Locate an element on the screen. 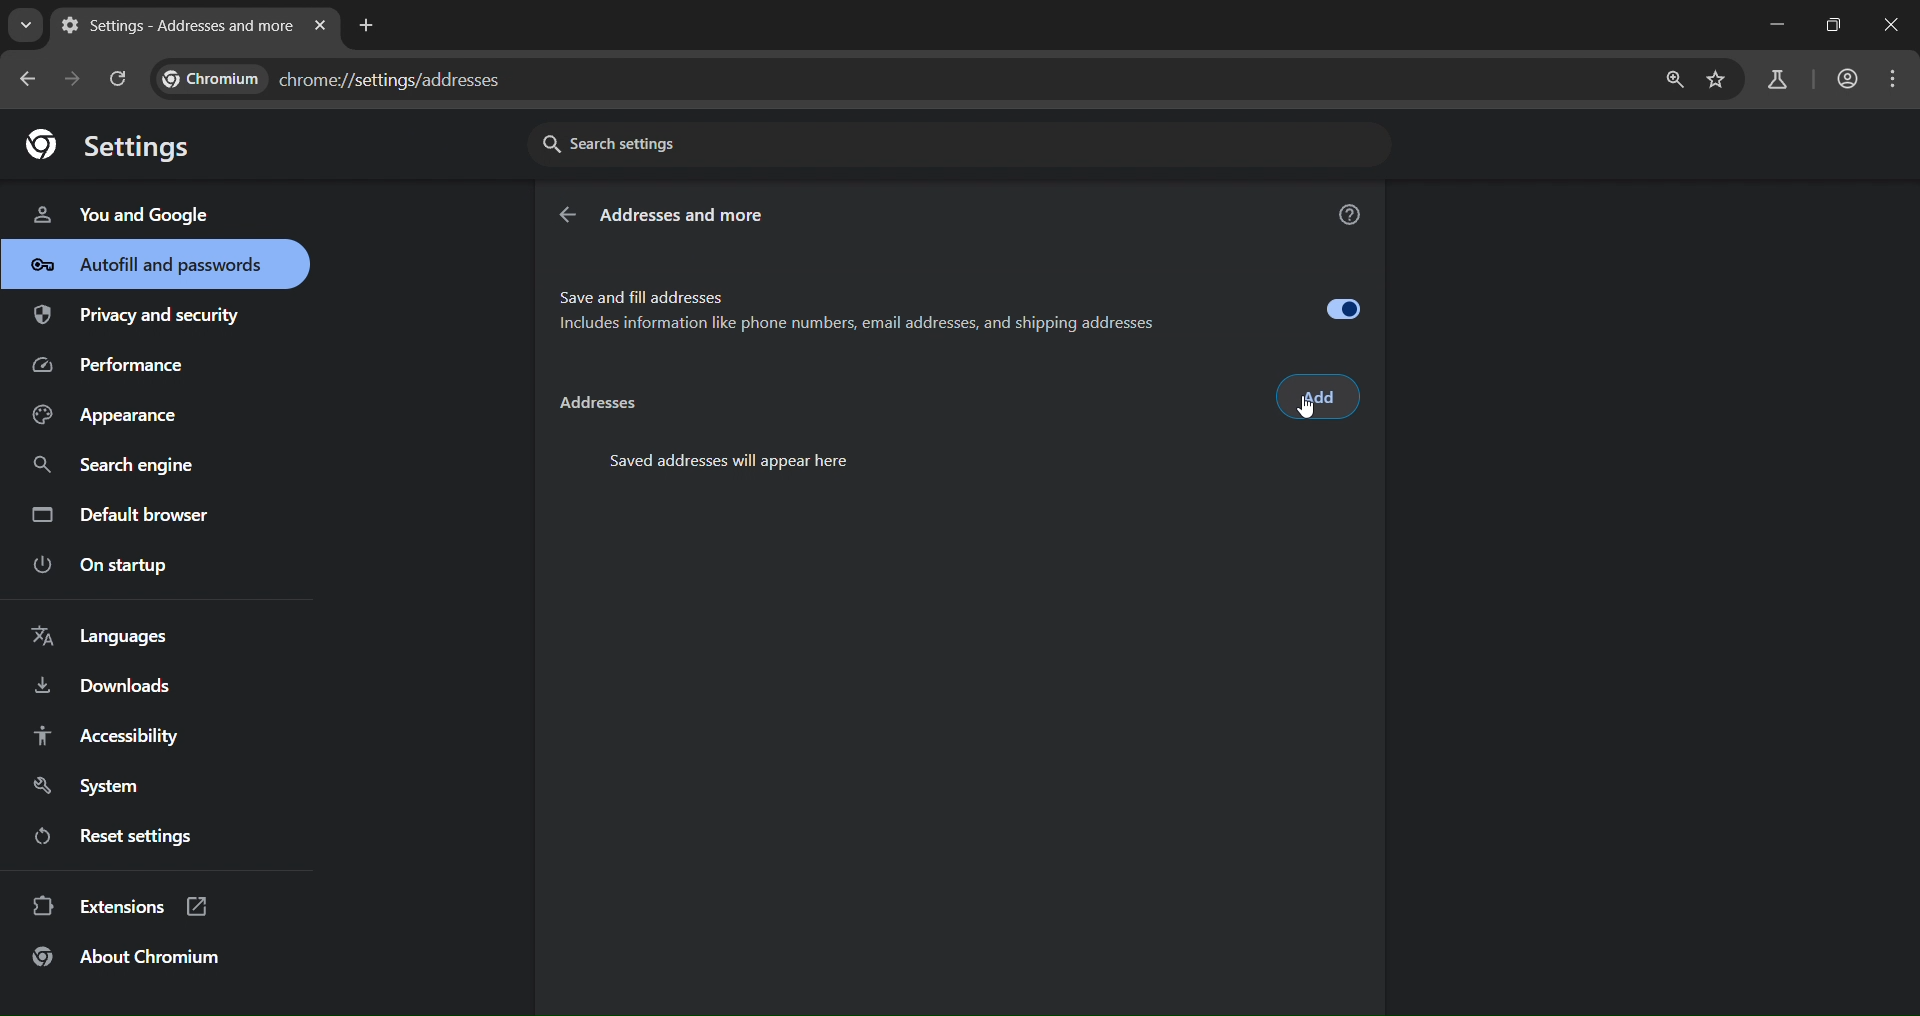 This screenshot has width=1920, height=1016. new tab is located at coordinates (367, 23).